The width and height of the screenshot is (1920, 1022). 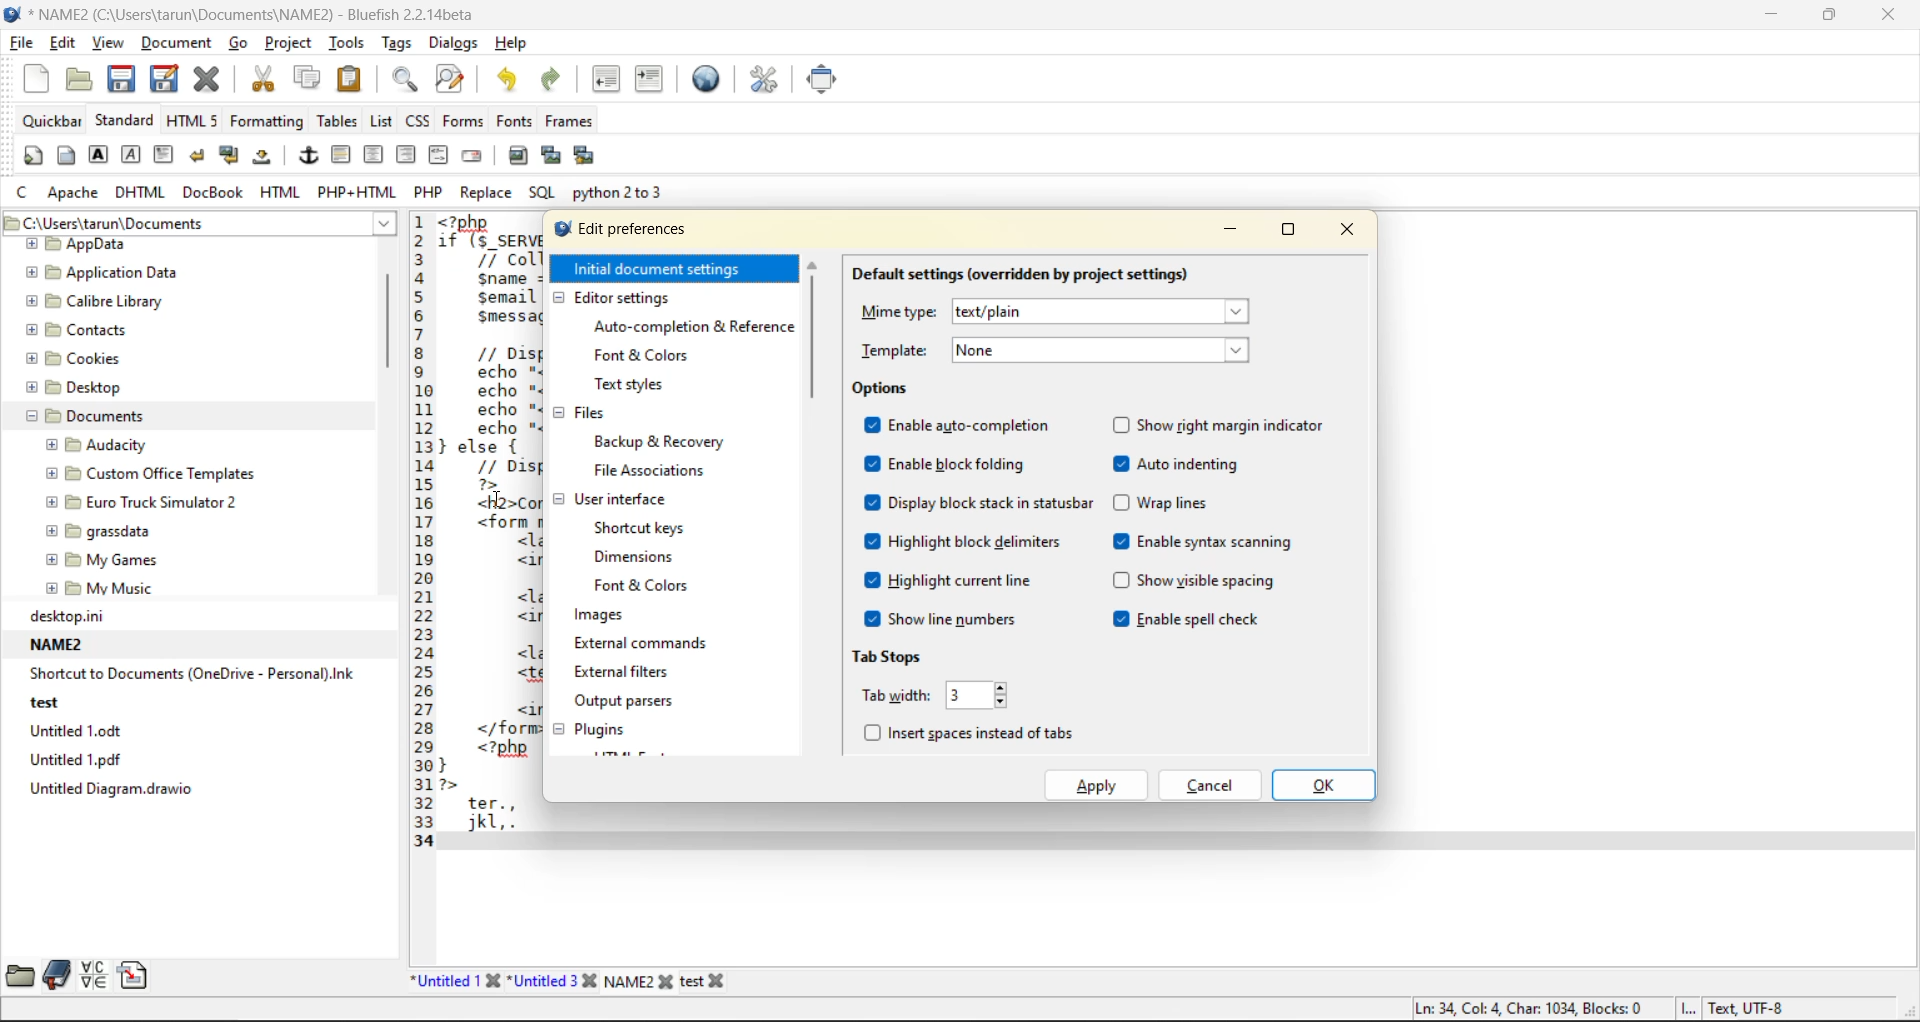 What do you see at coordinates (197, 123) in the screenshot?
I see `html 5` at bounding box center [197, 123].